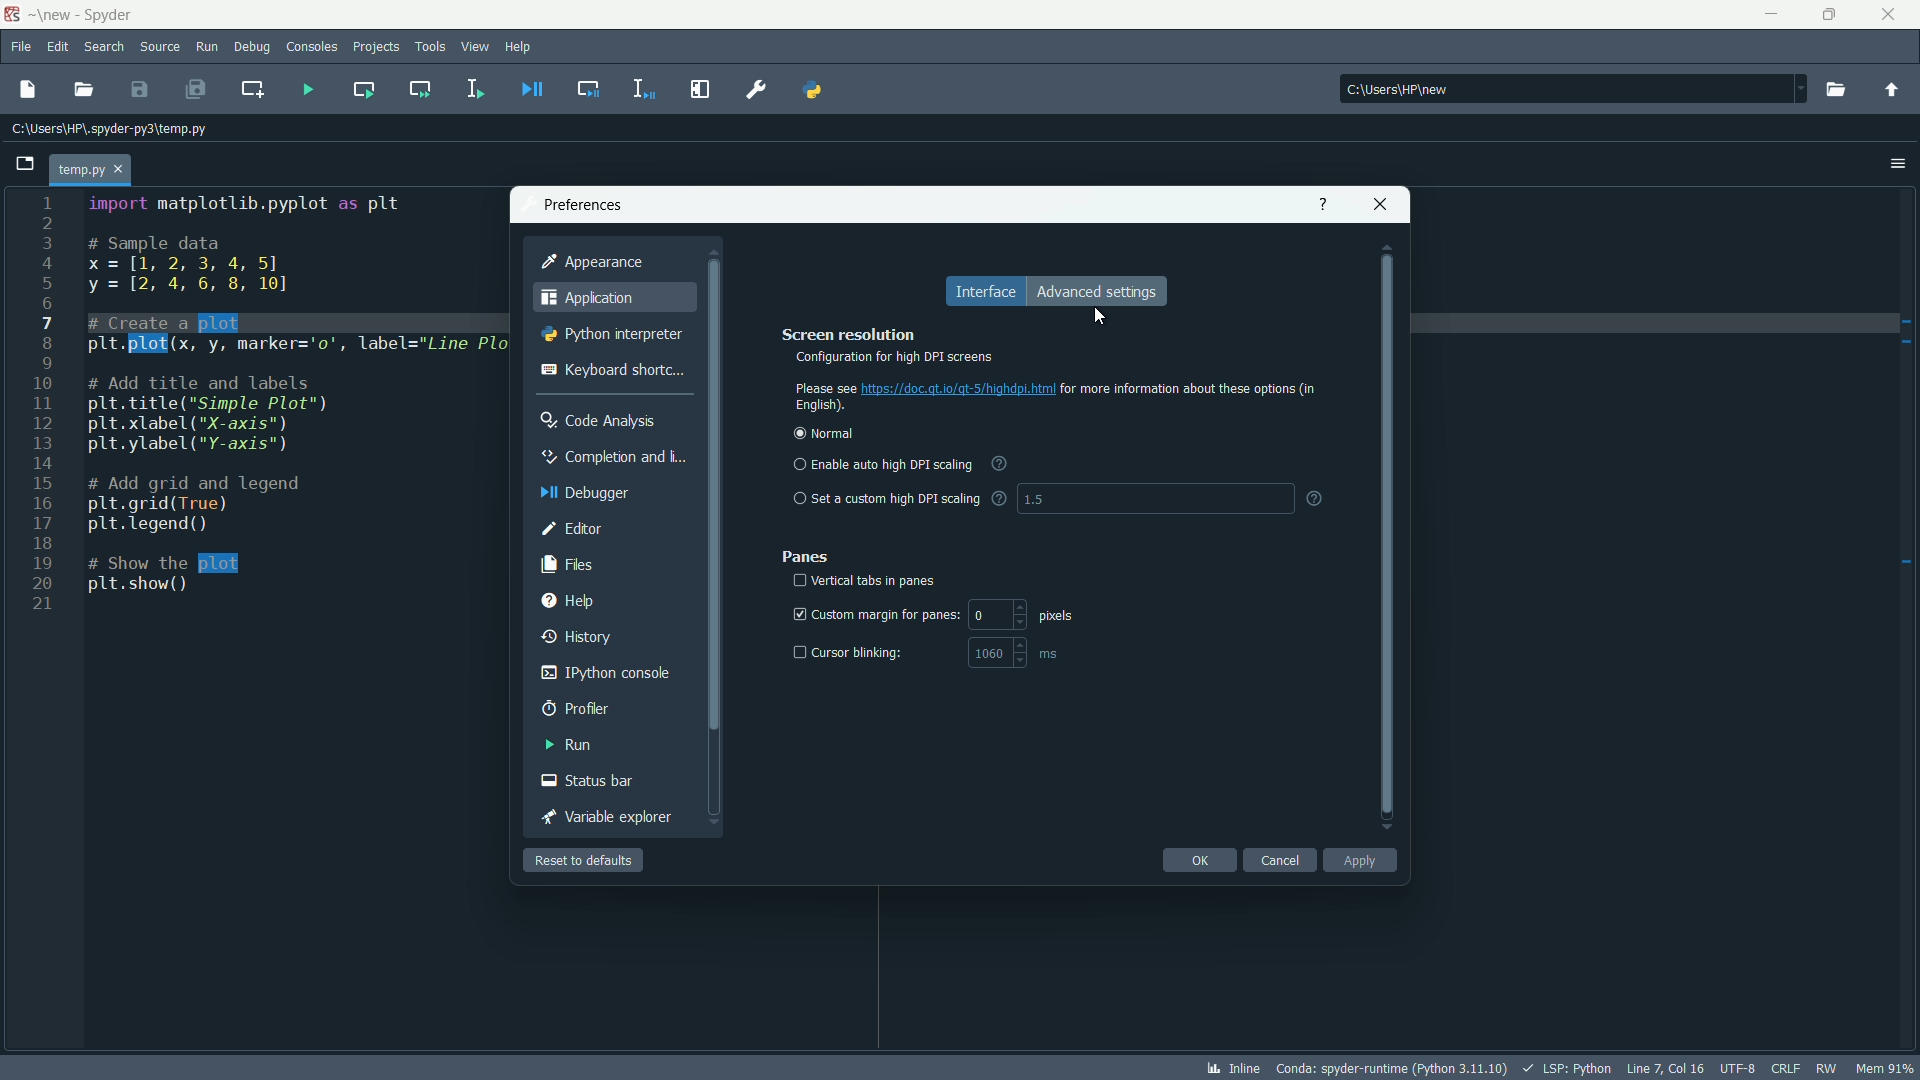  I want to click on run current cell and go to the next one, so click(422, 88).